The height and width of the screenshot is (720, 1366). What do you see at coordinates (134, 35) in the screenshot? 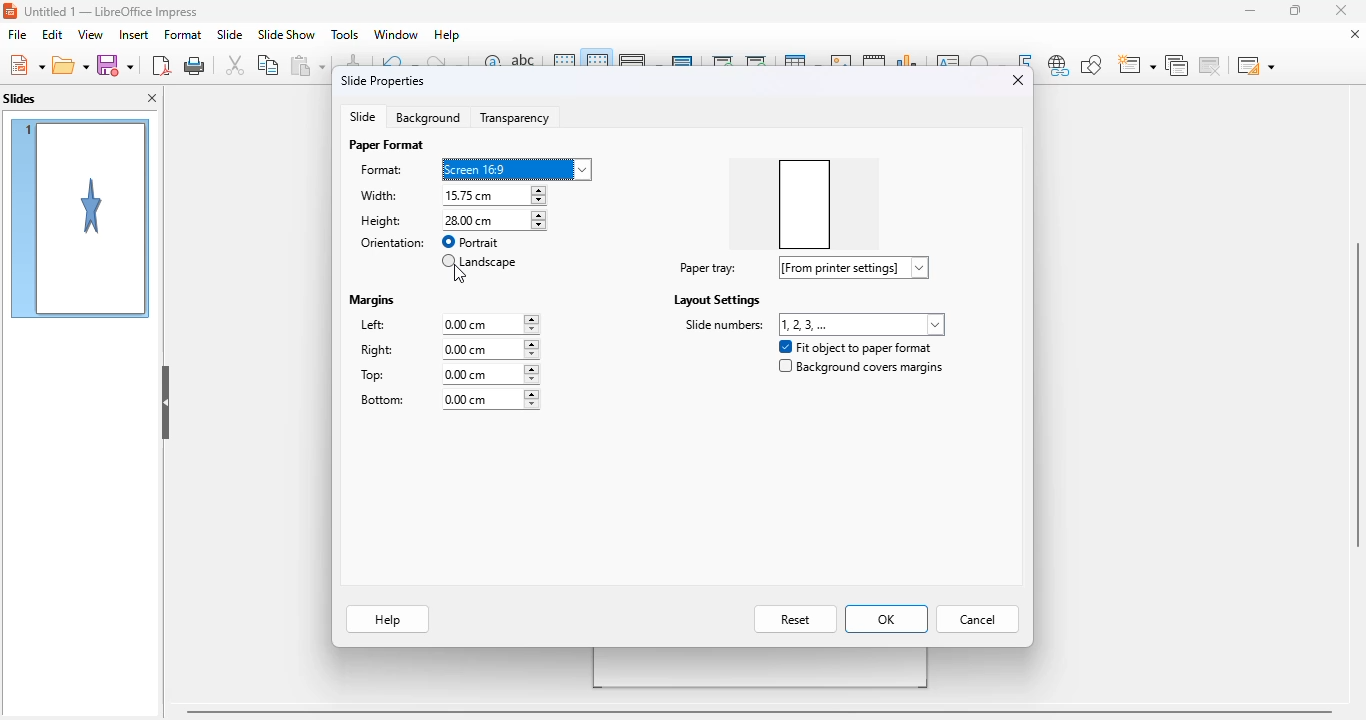
I see `insert` at bounding box center [134, 35].